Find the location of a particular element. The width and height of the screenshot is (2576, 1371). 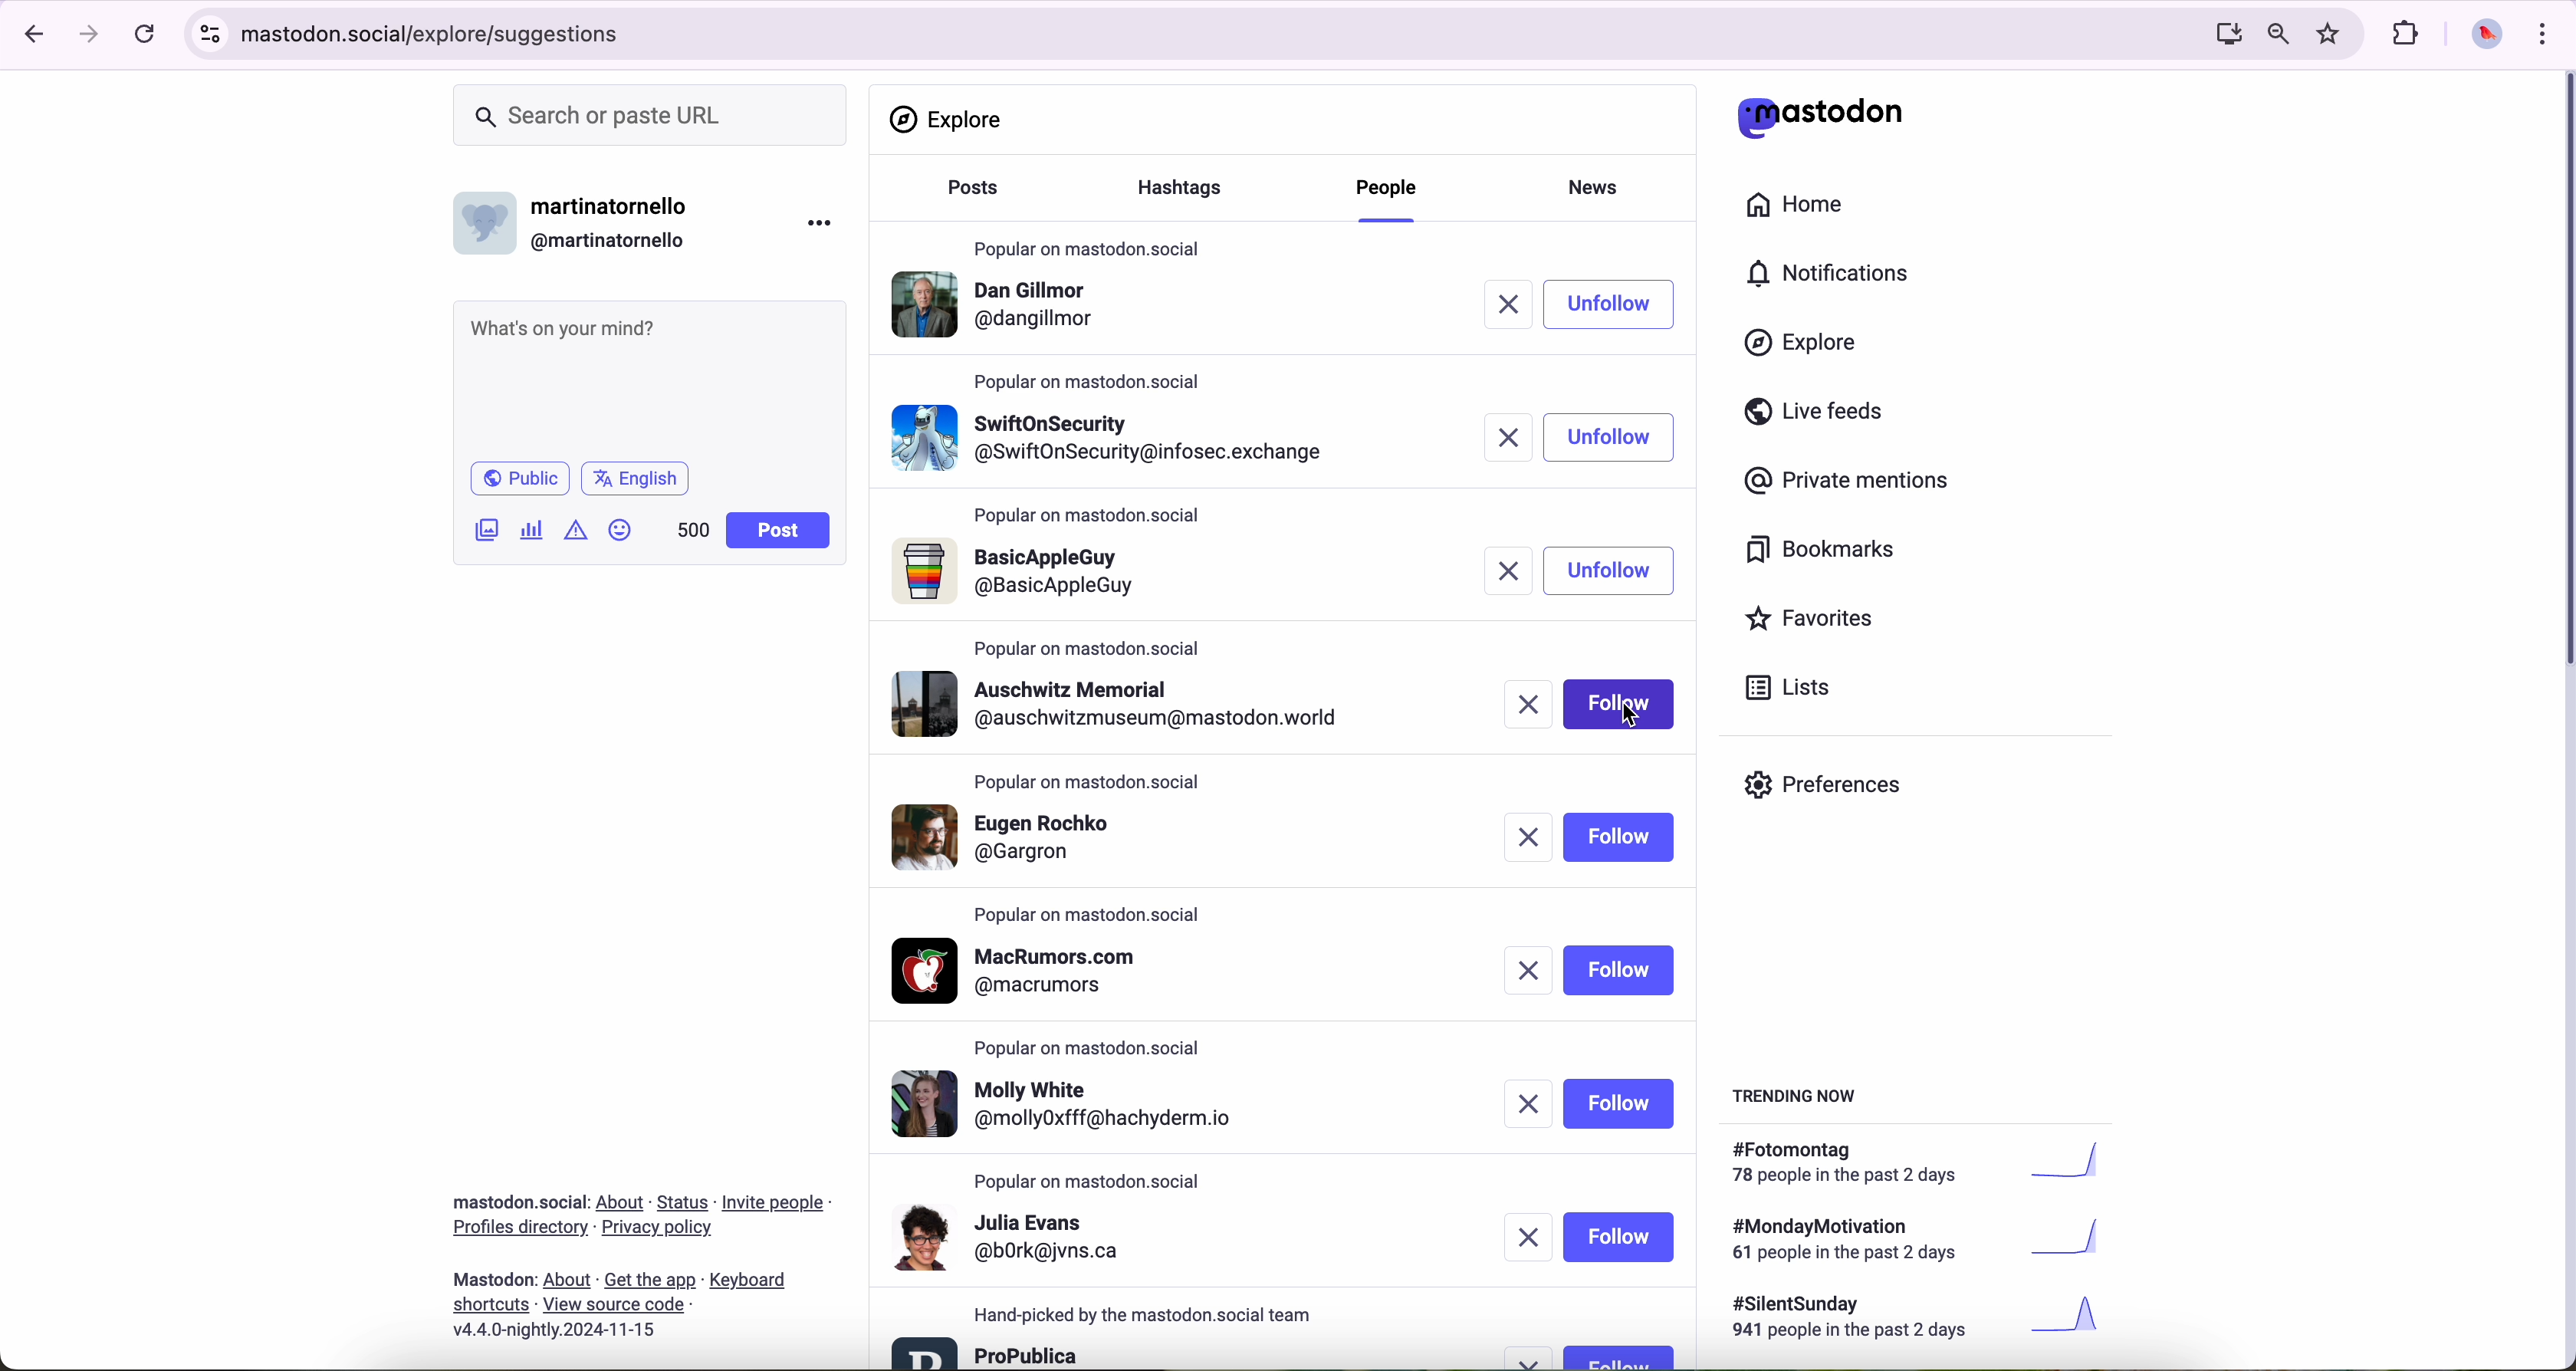

trending now is located at coordinates (1797, 1094).